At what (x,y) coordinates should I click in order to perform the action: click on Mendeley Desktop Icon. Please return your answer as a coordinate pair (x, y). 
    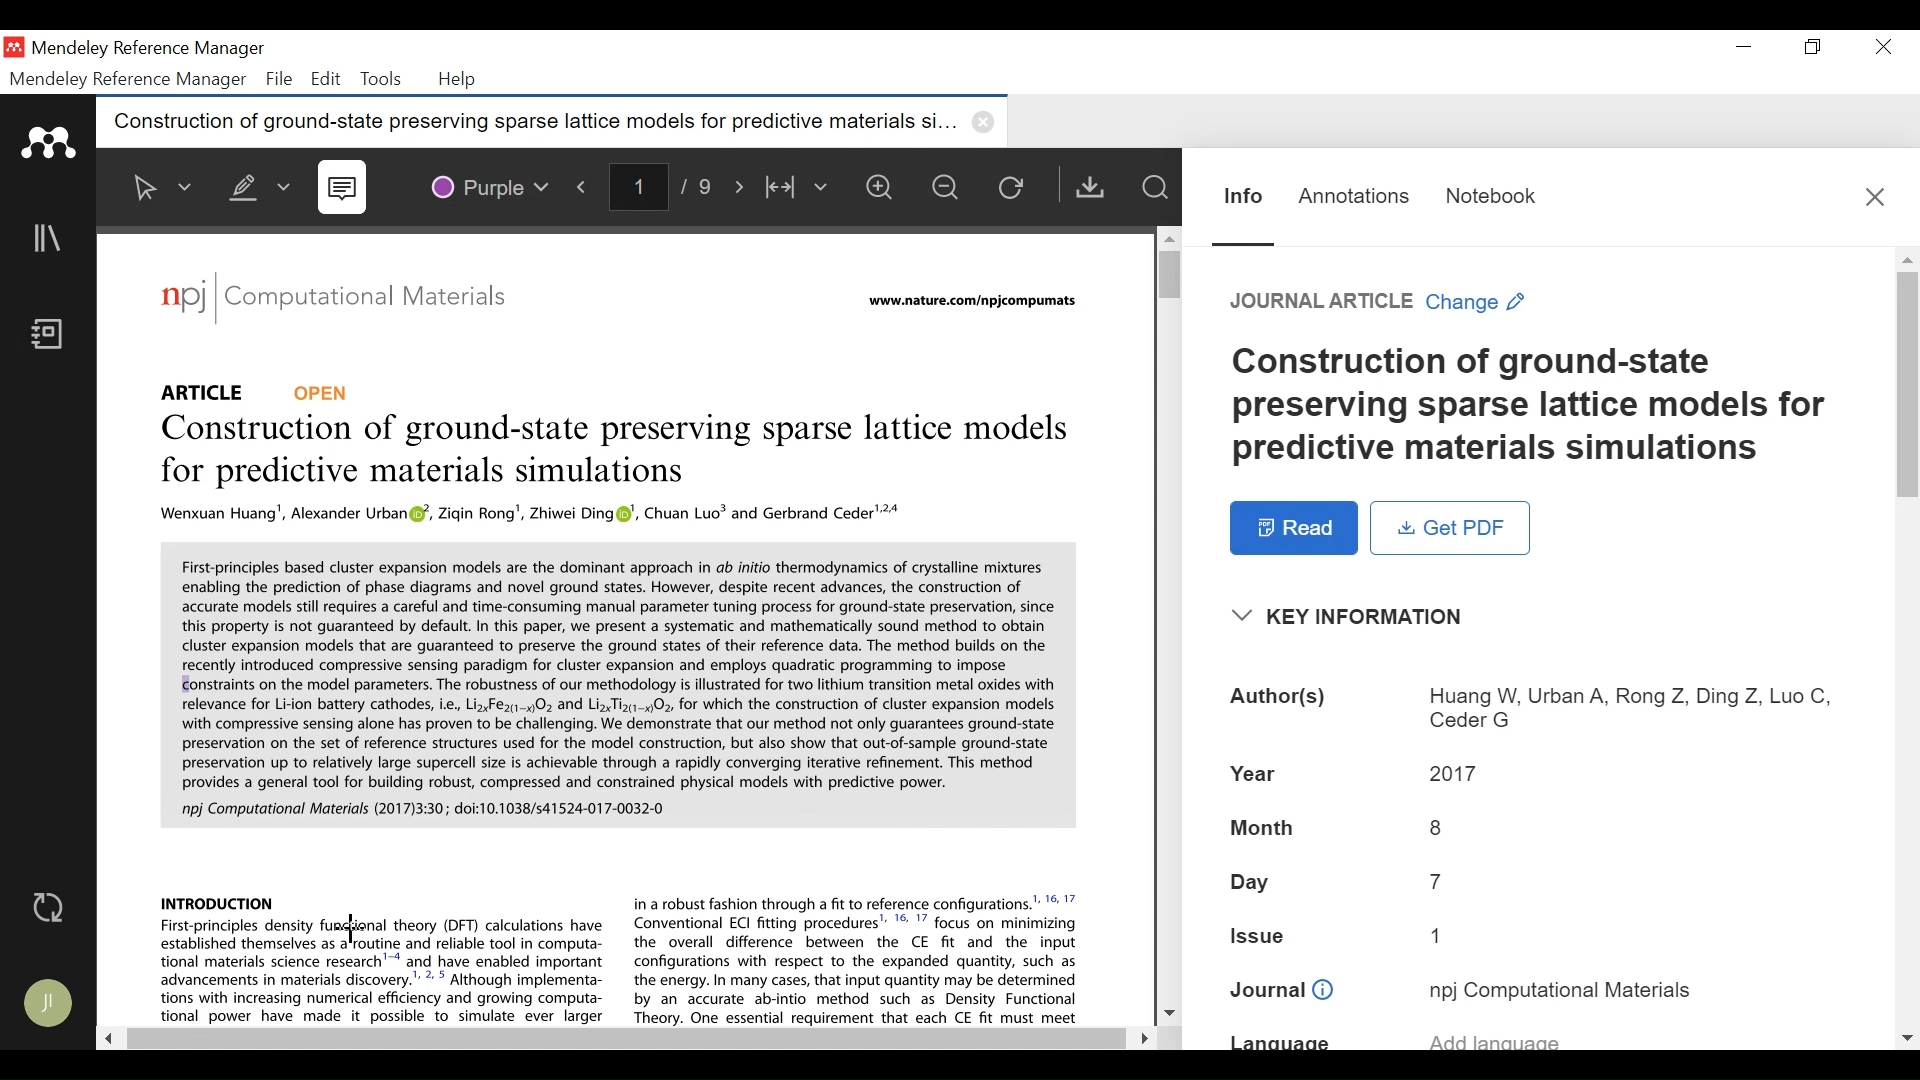
    Looking at the image, I should click on (14, 48).